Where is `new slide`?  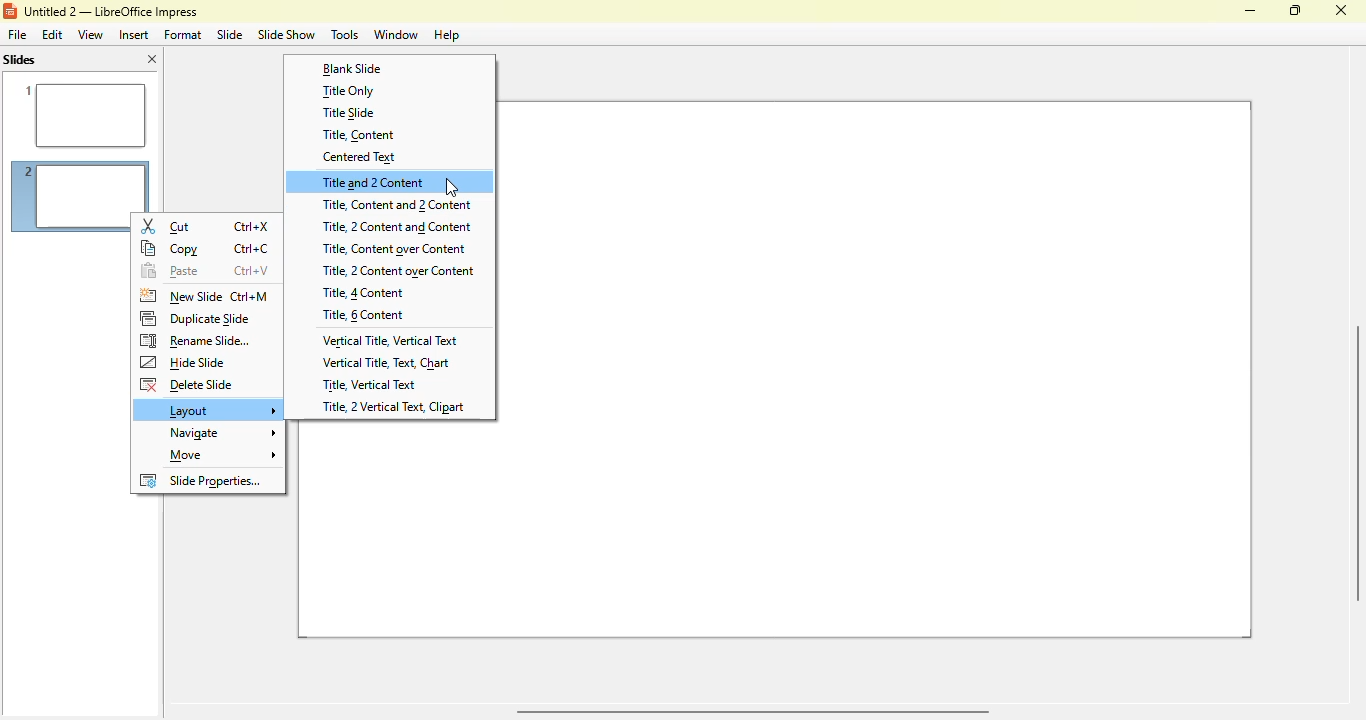 new slide is located at coordinates (180, 296).